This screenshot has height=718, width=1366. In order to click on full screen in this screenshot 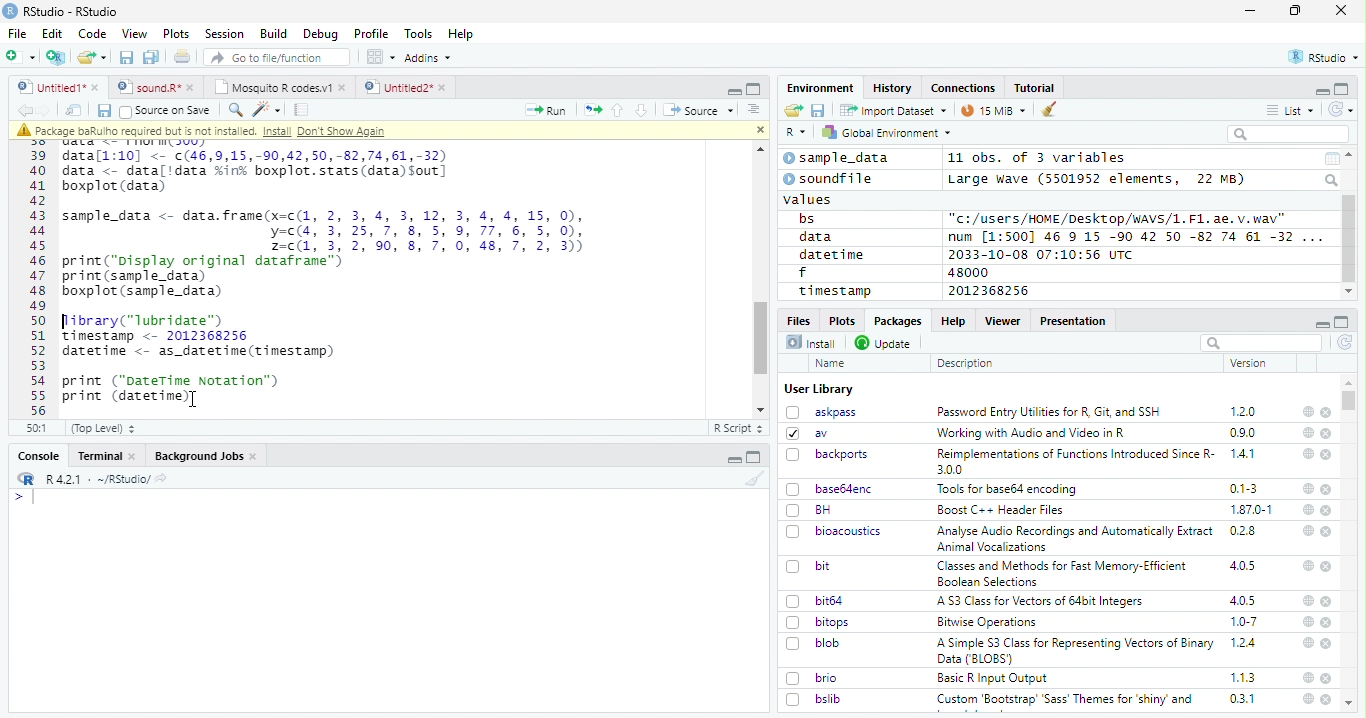, I will do `click(1342, 322)`.